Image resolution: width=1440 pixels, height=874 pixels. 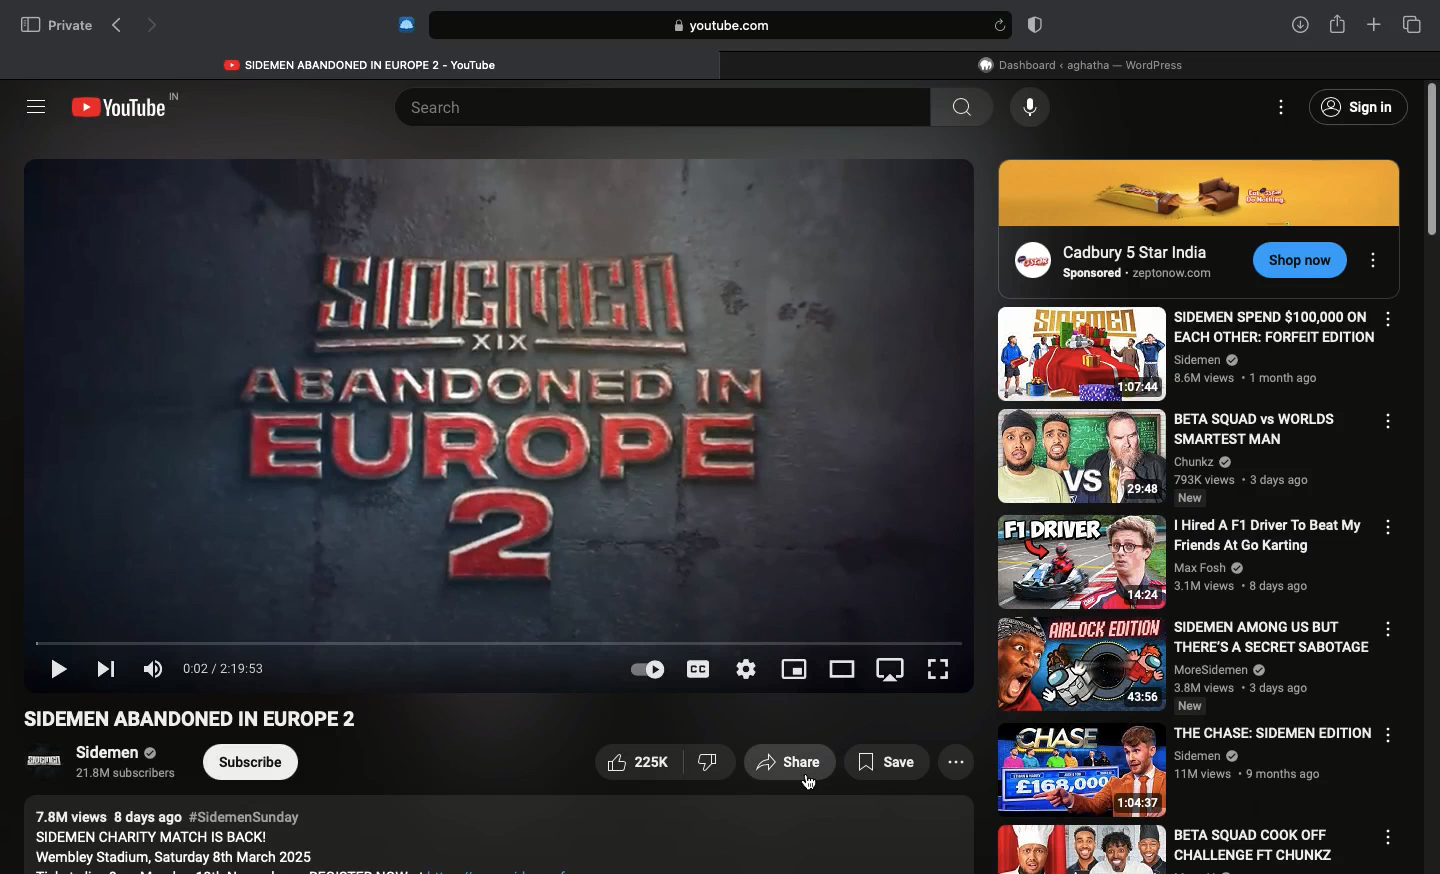 What do you see at coordinates (35, 106) in the screenshot?
I see `Sidebar` at bounding box center [35, 106].